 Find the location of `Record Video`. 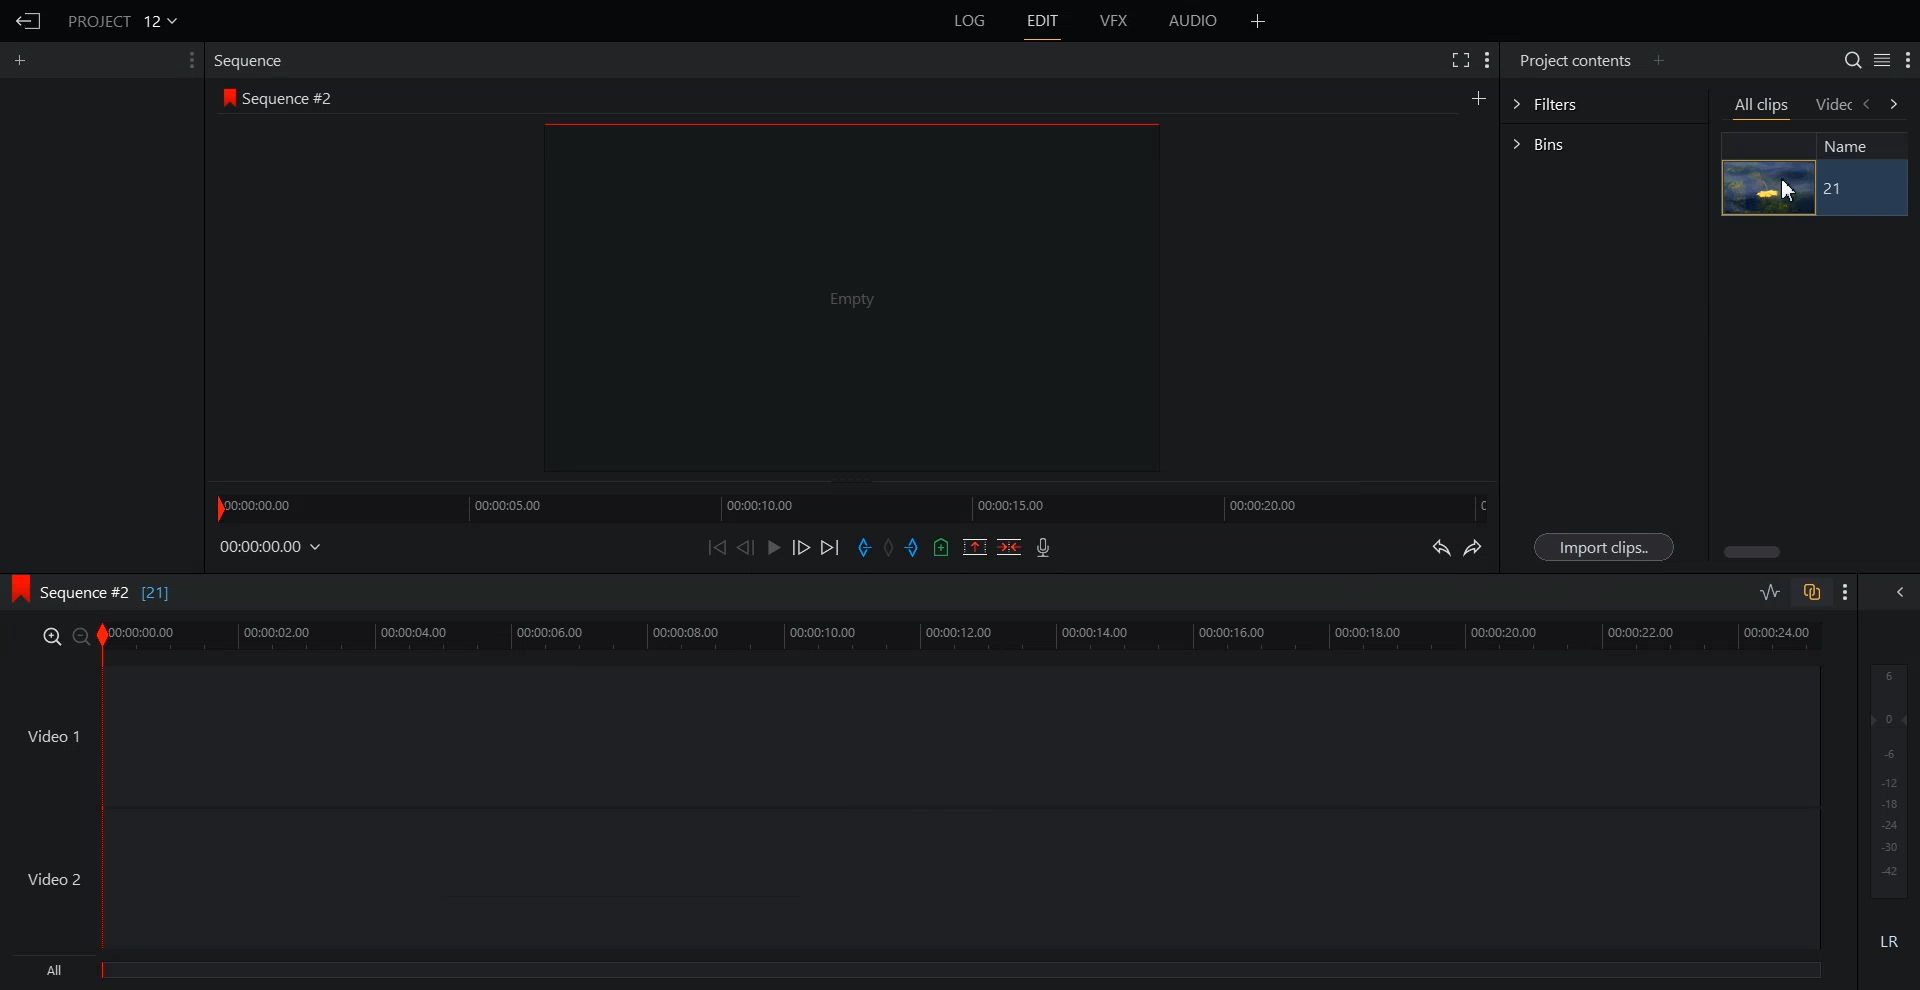

Record Video is located at coordinates (1045, 549).